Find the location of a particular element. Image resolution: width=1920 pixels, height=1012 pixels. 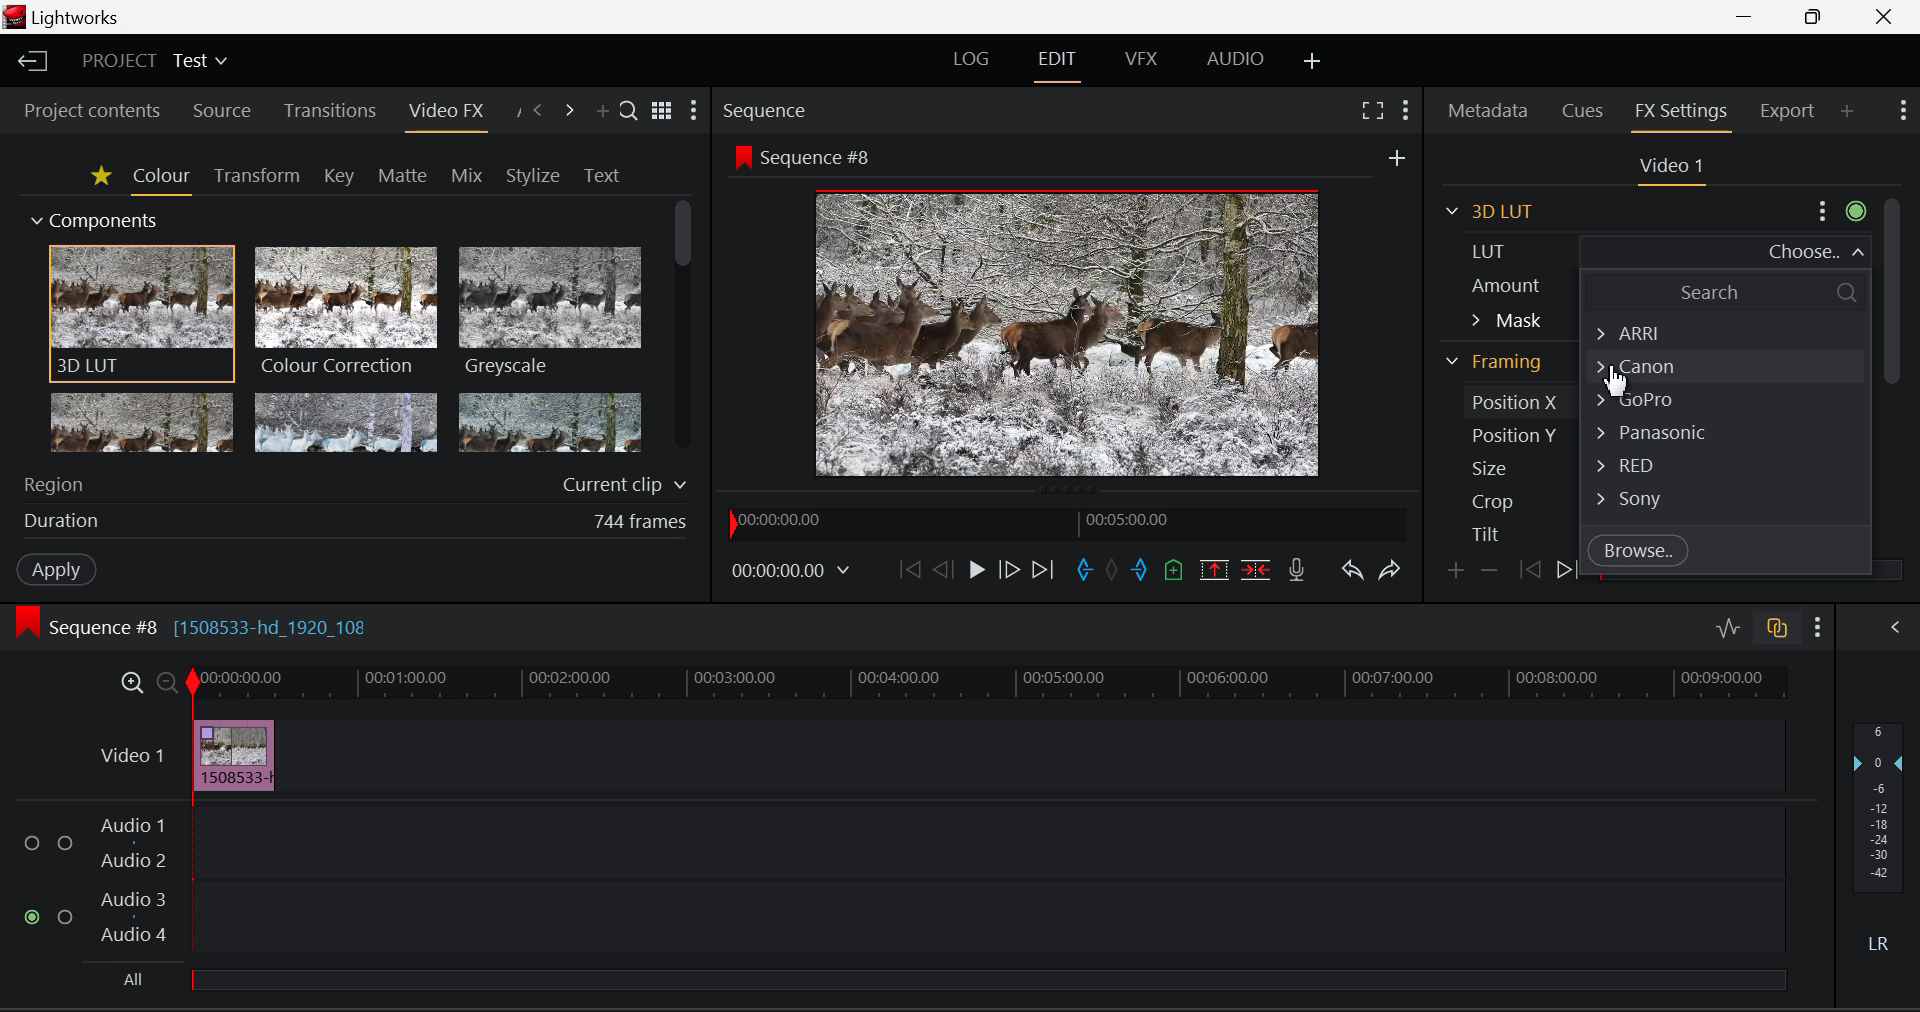

Previous keyframe is located at coordinates (1530, 571).